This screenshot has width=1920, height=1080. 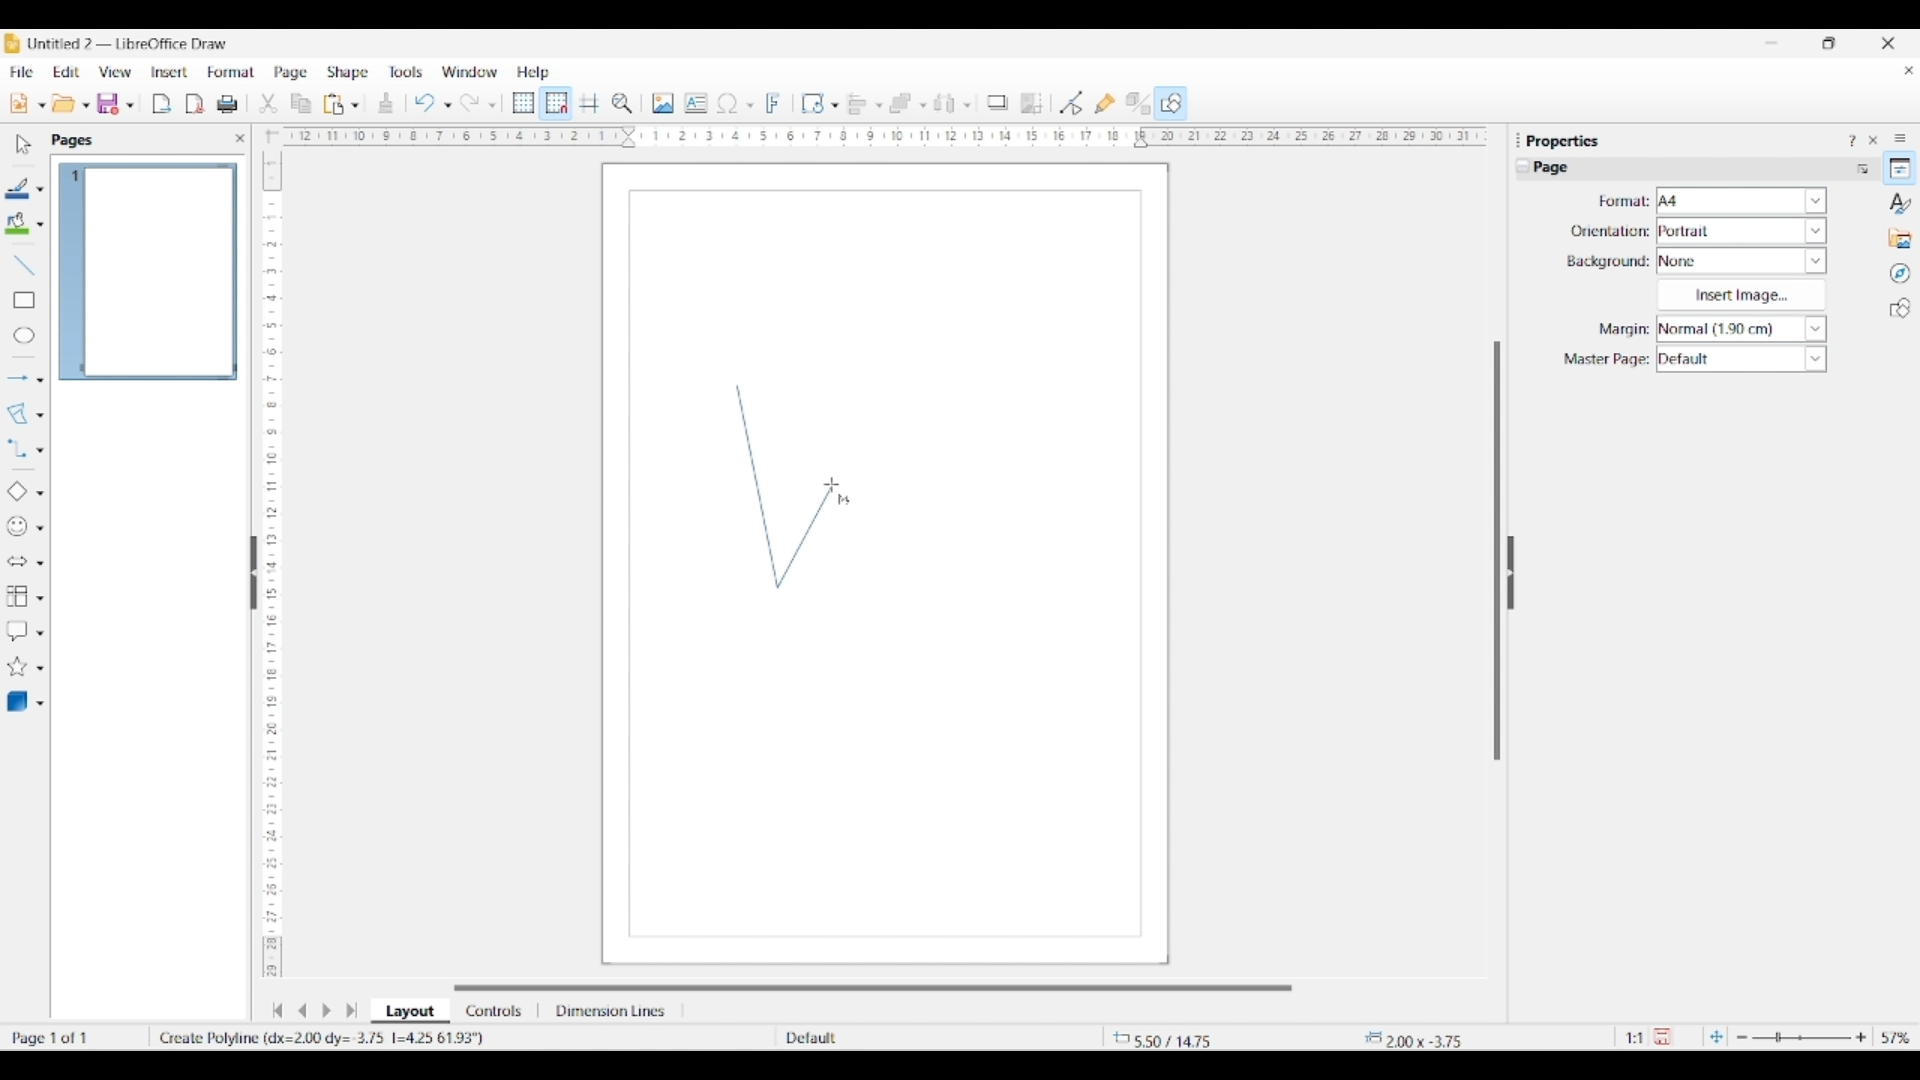 I want to click on Close left sidebar, so click(x=240, y=138).